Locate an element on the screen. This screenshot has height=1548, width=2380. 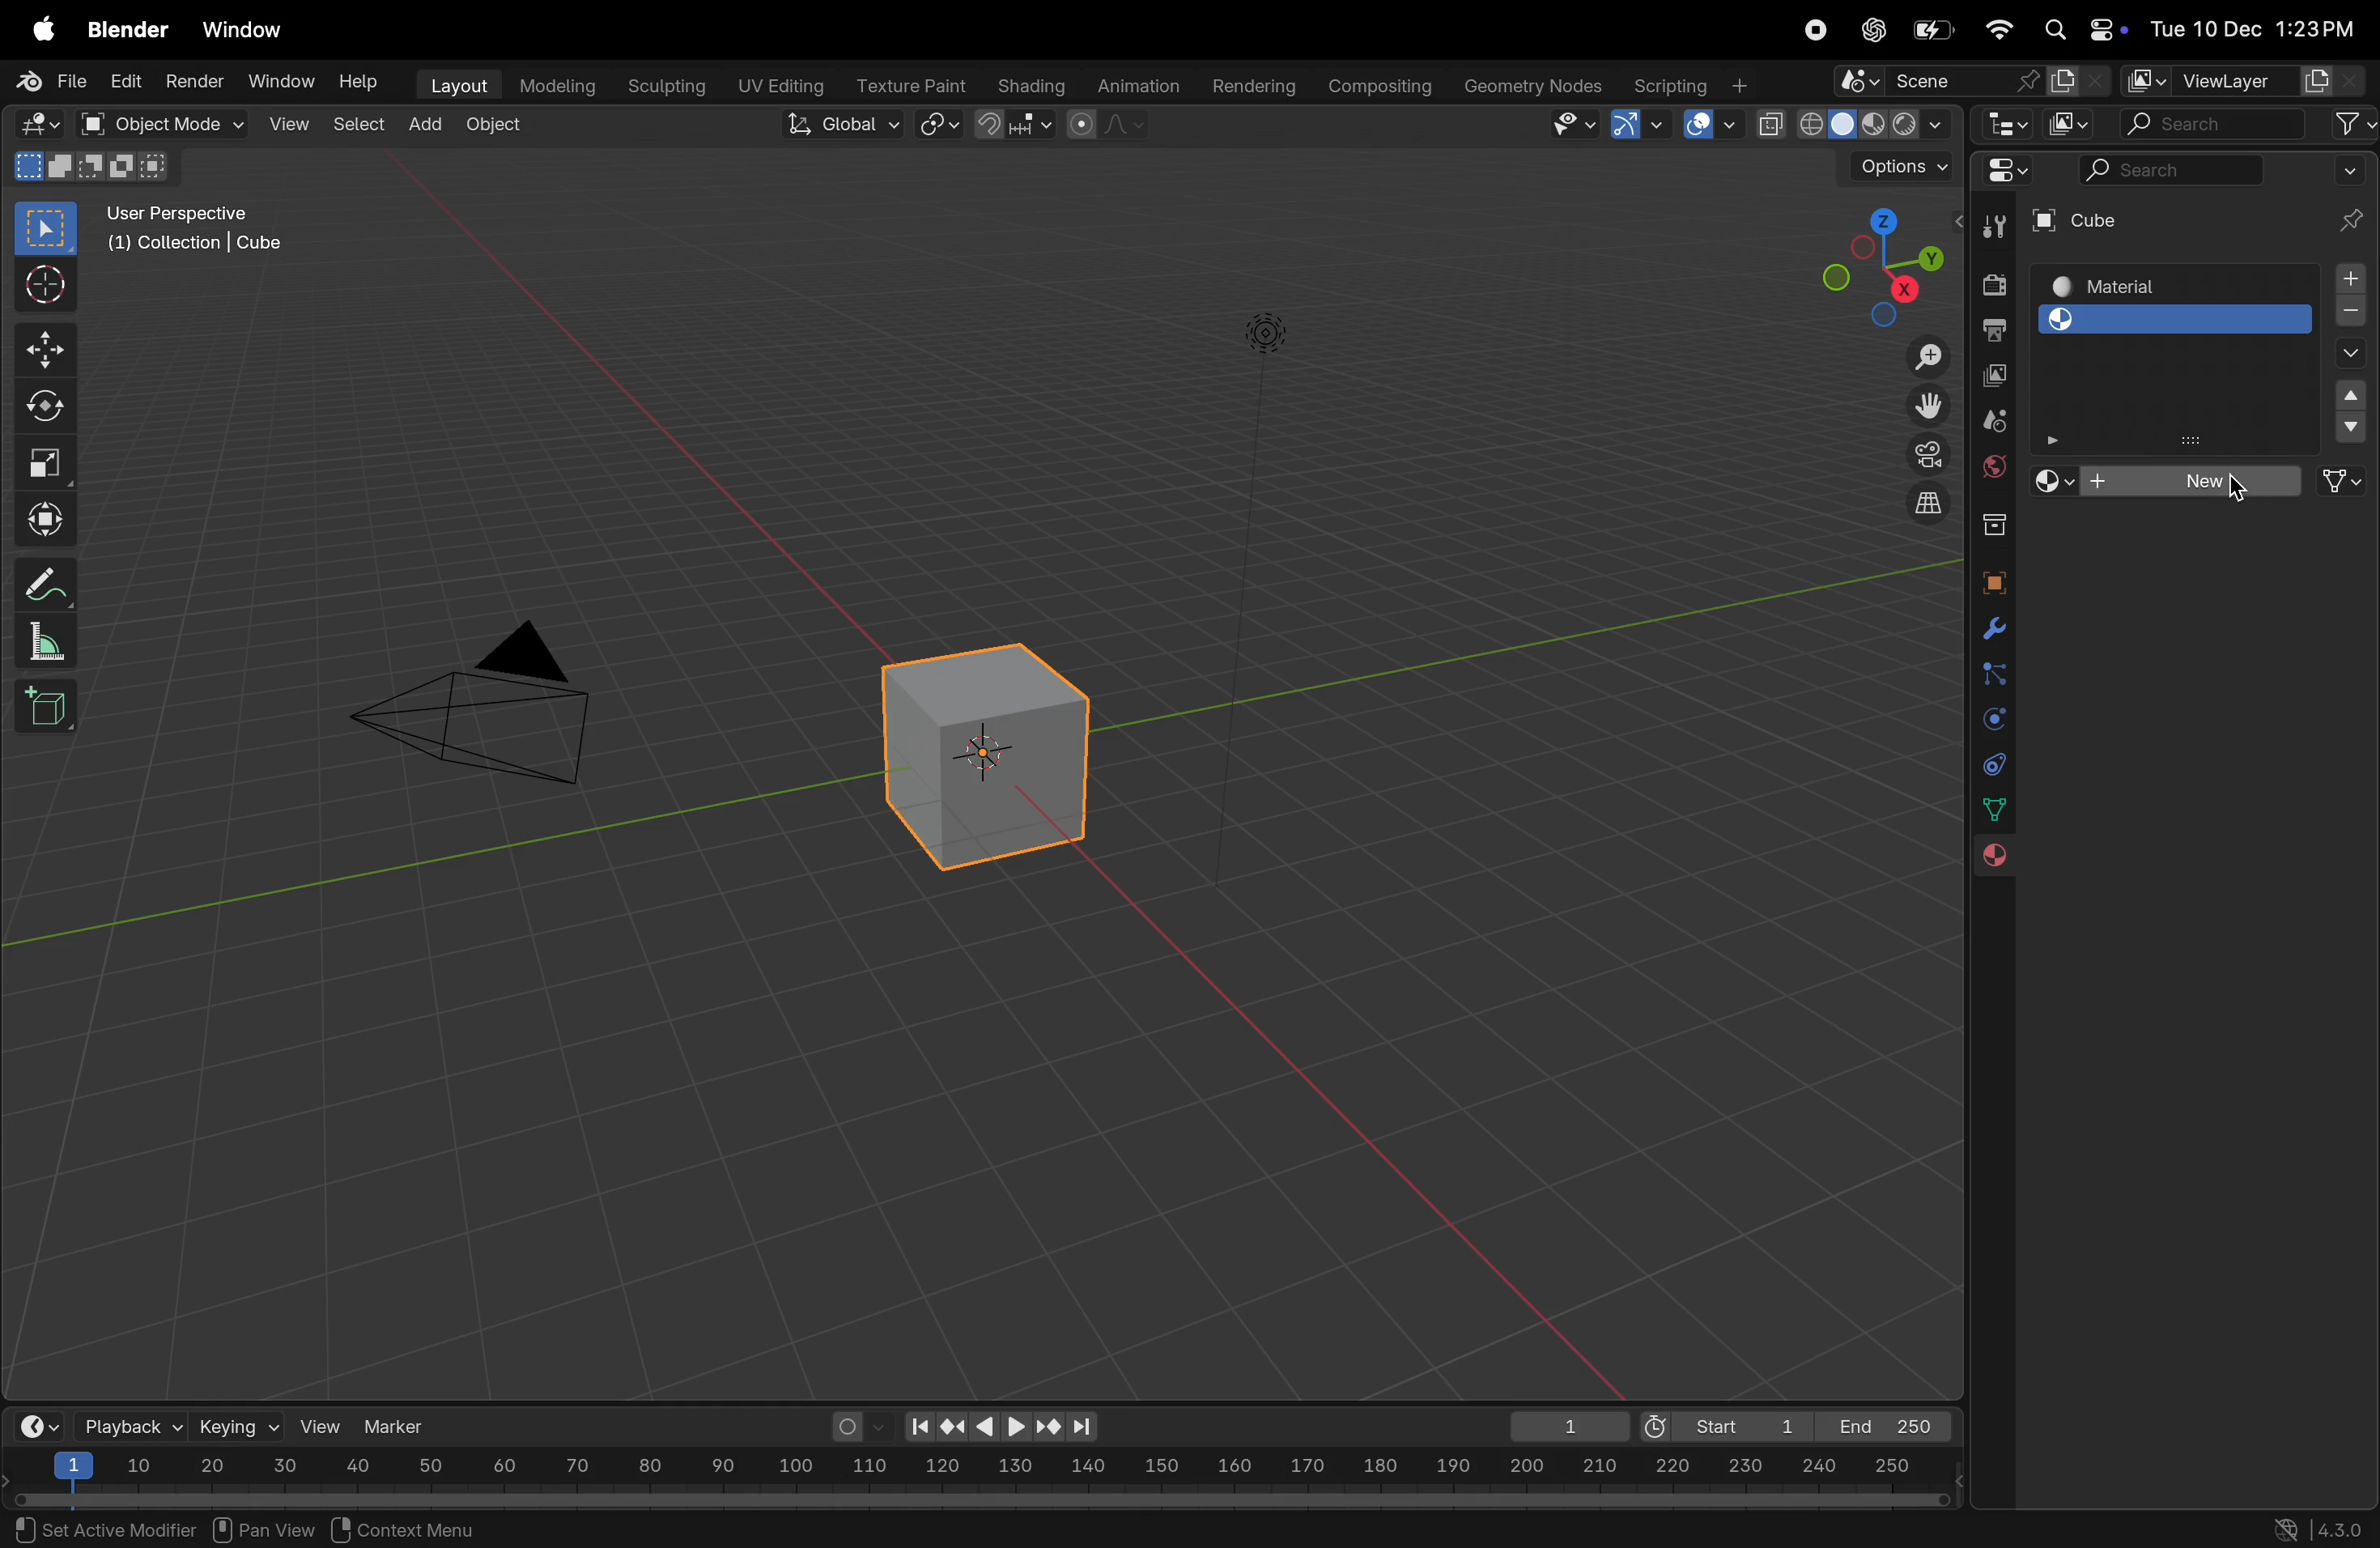
end 250 is located at coordinates (1881, 1426).